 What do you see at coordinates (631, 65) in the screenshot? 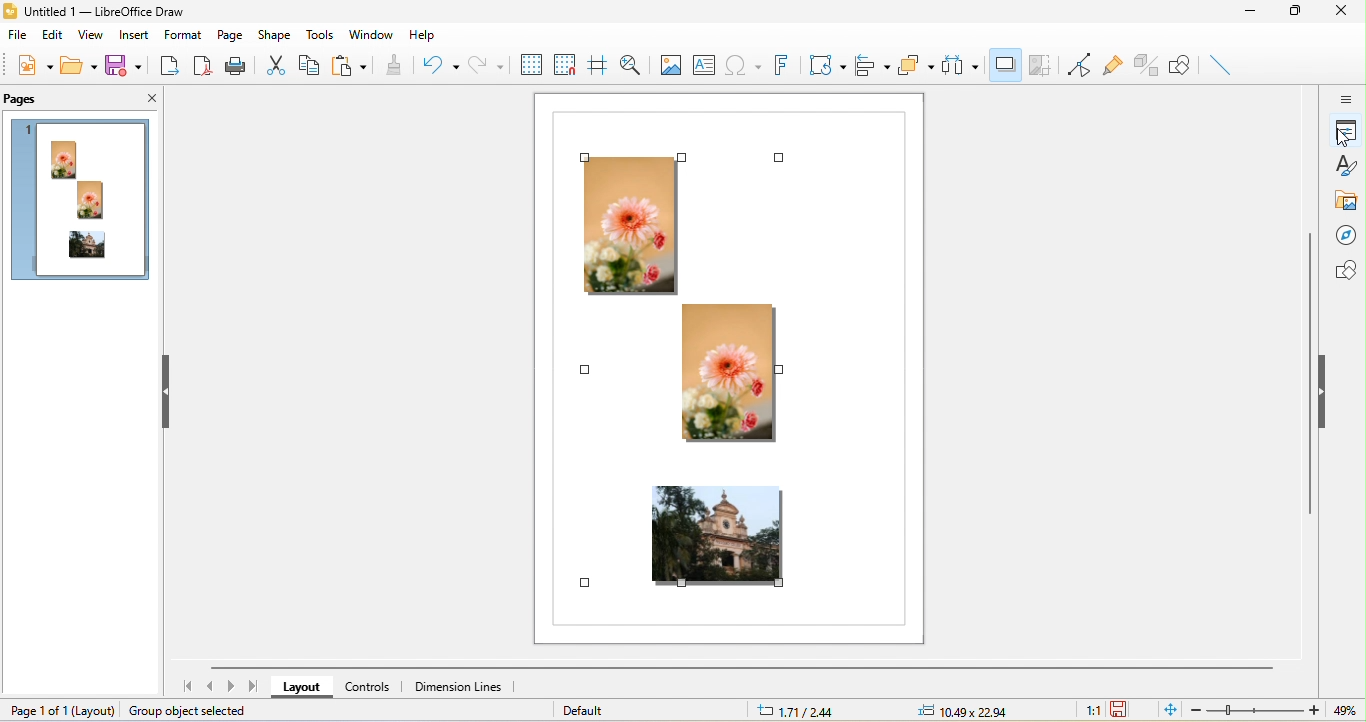
I see `zoom and pan` at bounding box center [631, 65].